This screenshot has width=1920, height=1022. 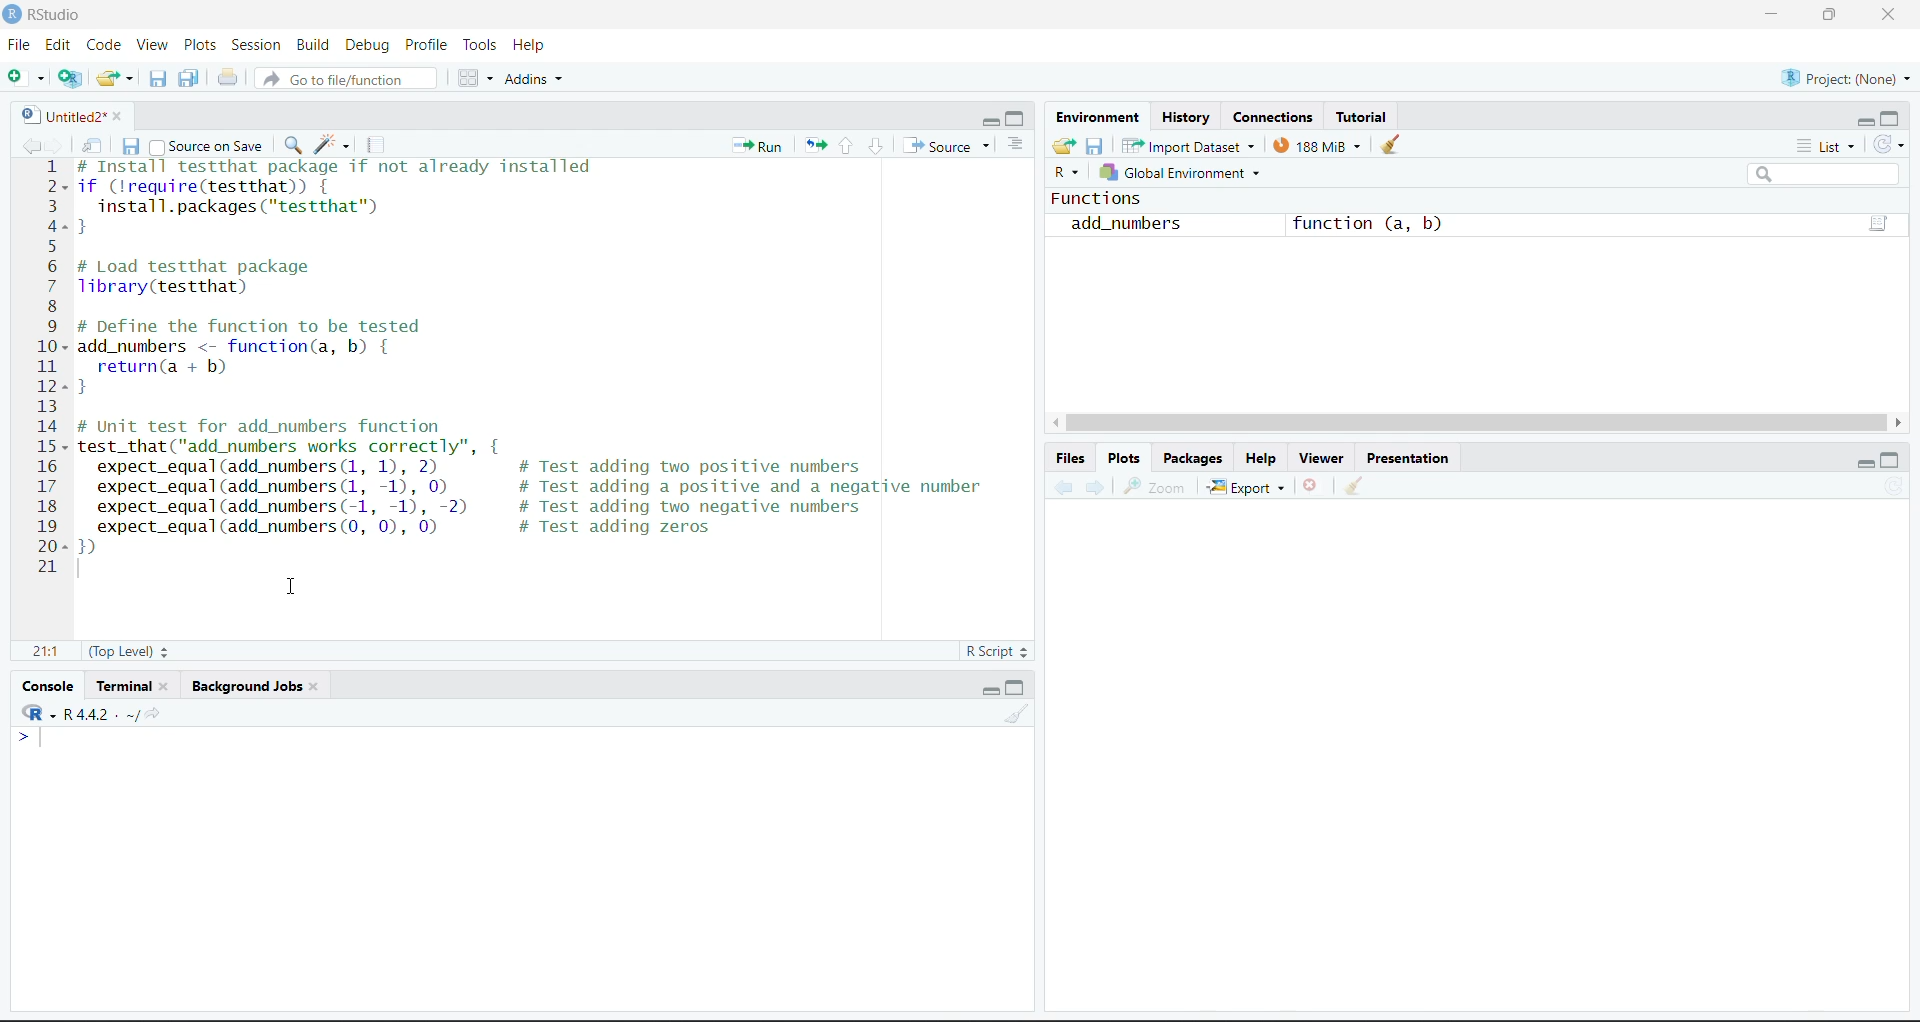 What do you see at coordinates (1182, 115) in the screenshot?
I see `History` at bounding box center [1182, 115].